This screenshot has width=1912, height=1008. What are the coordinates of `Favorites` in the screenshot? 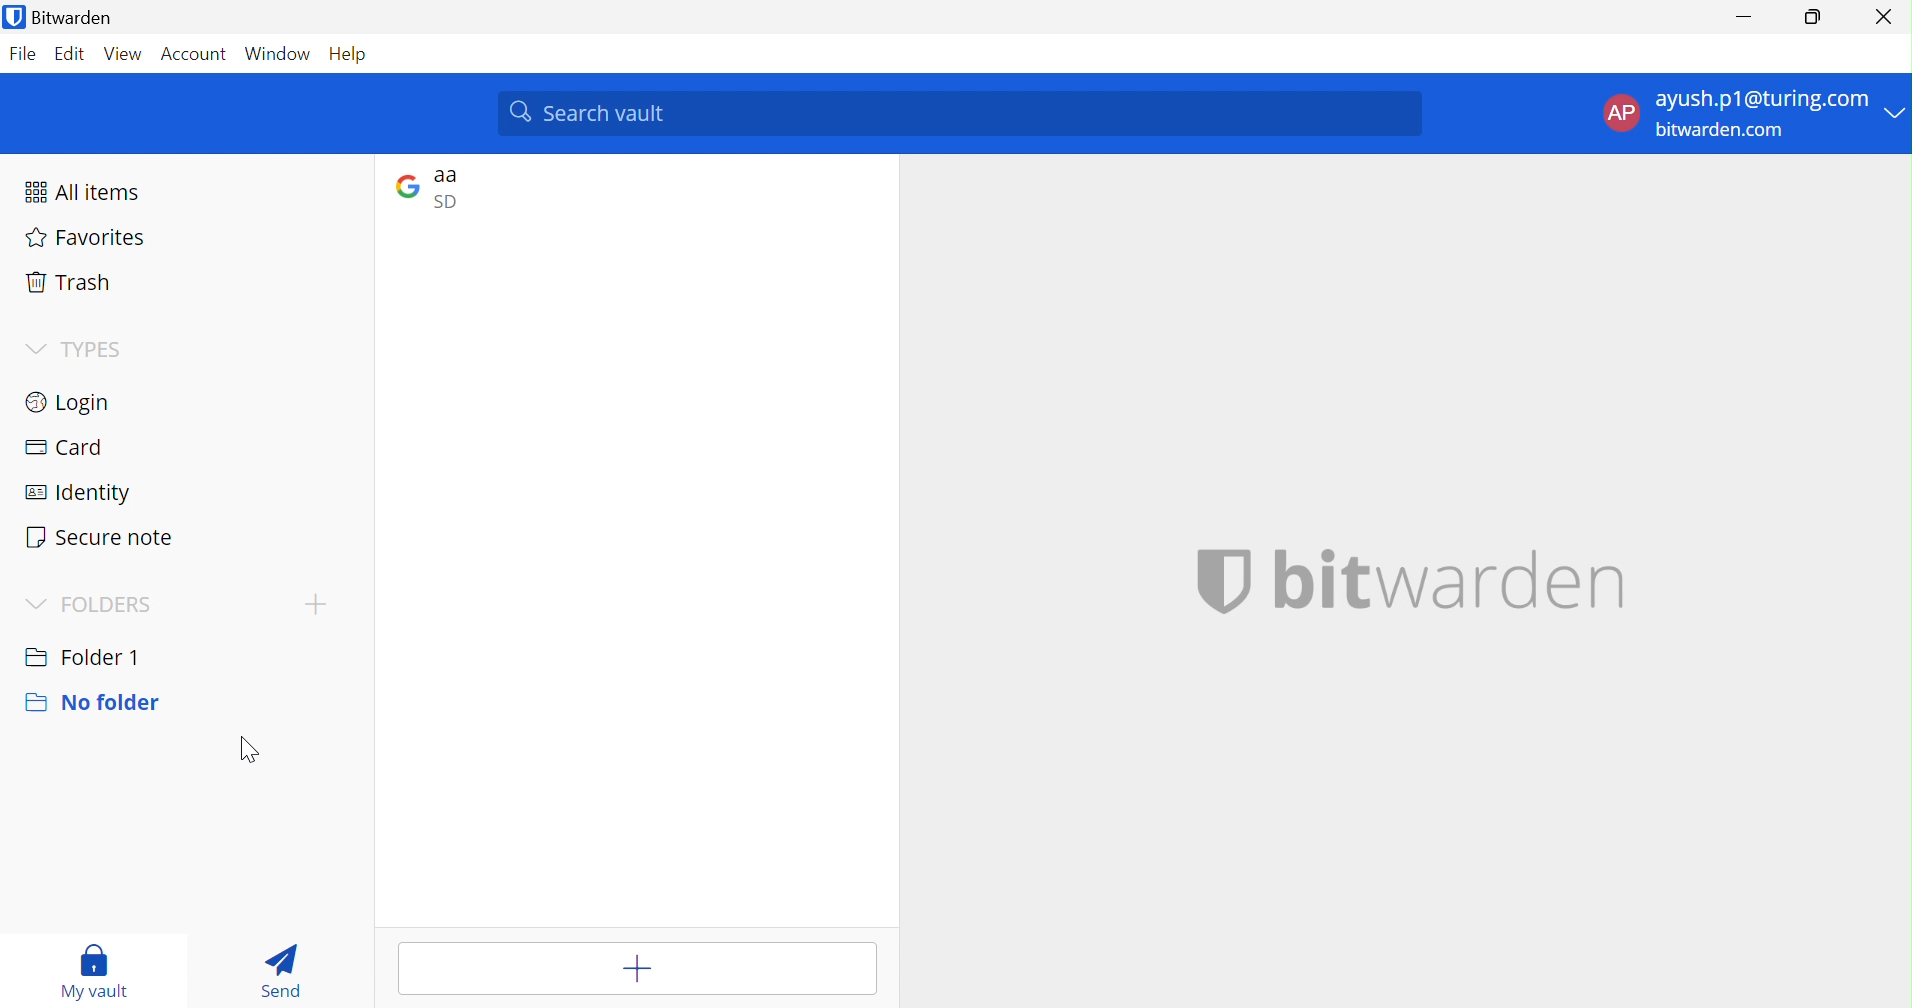 It's located at (87, 237).